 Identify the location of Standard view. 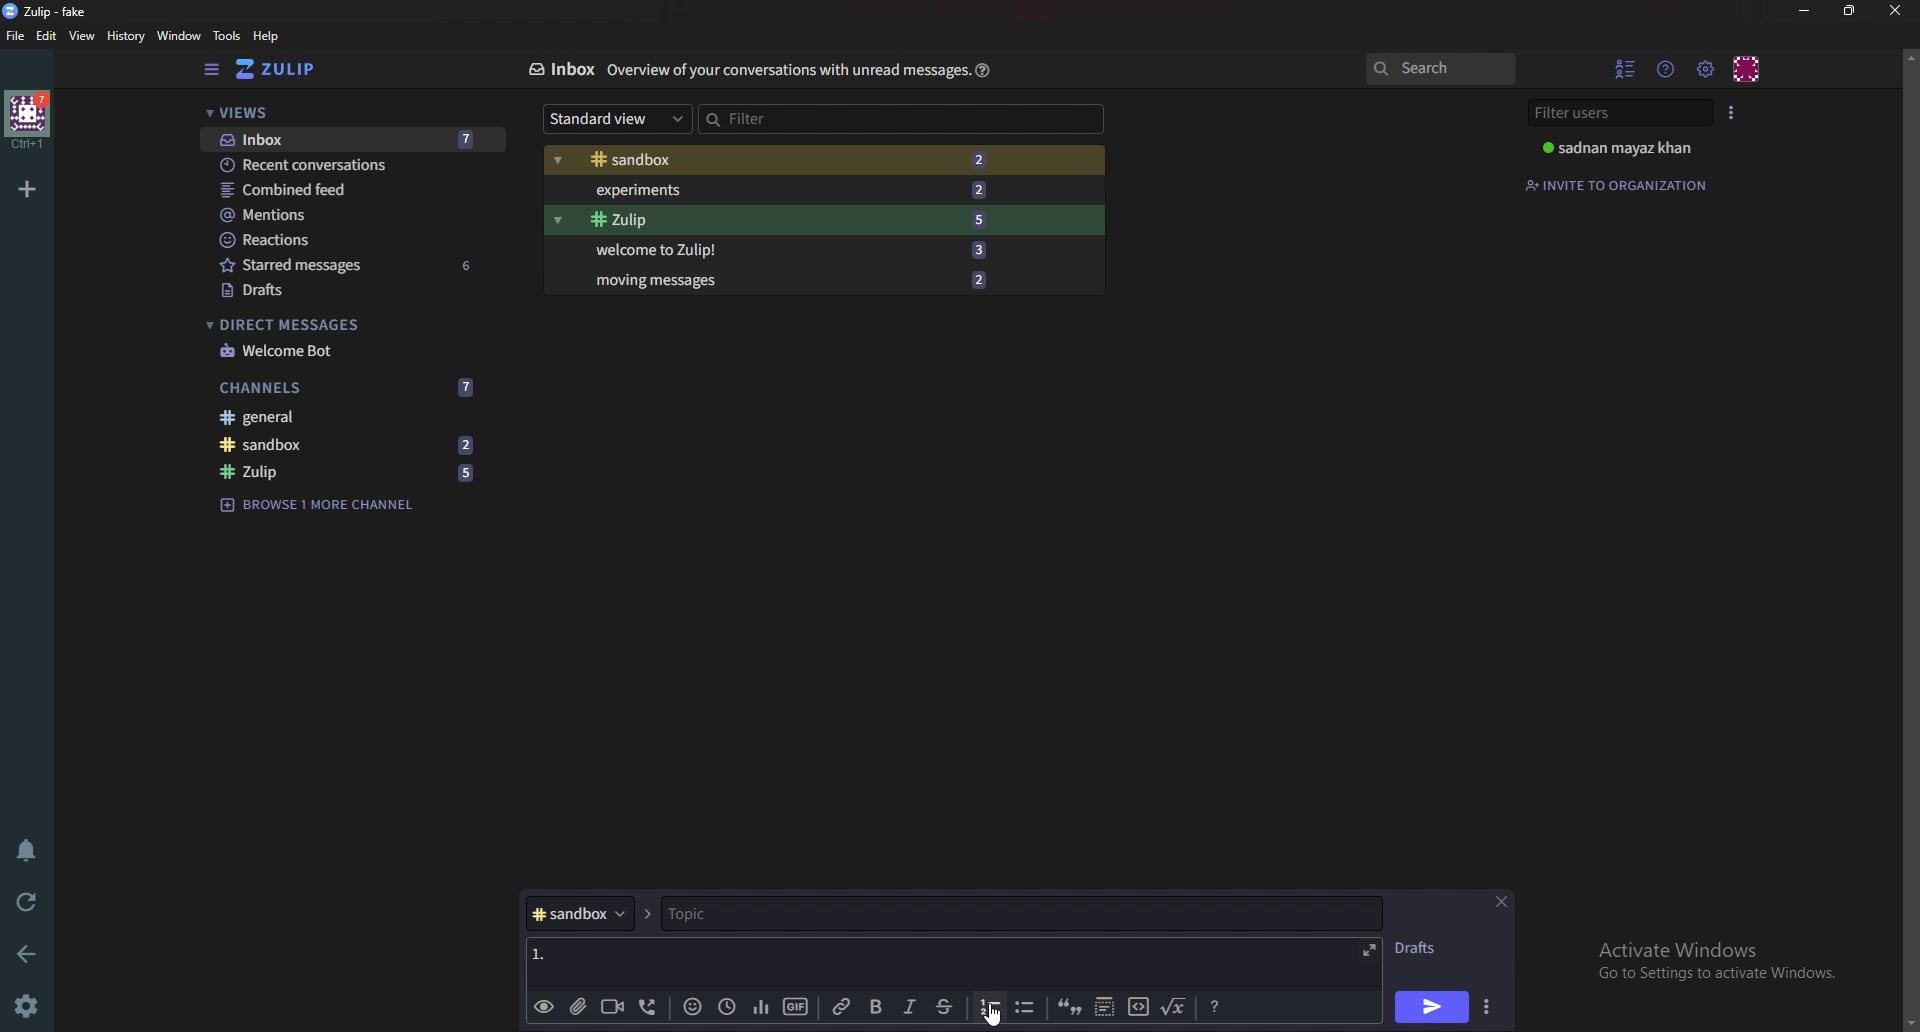
(611, 120).